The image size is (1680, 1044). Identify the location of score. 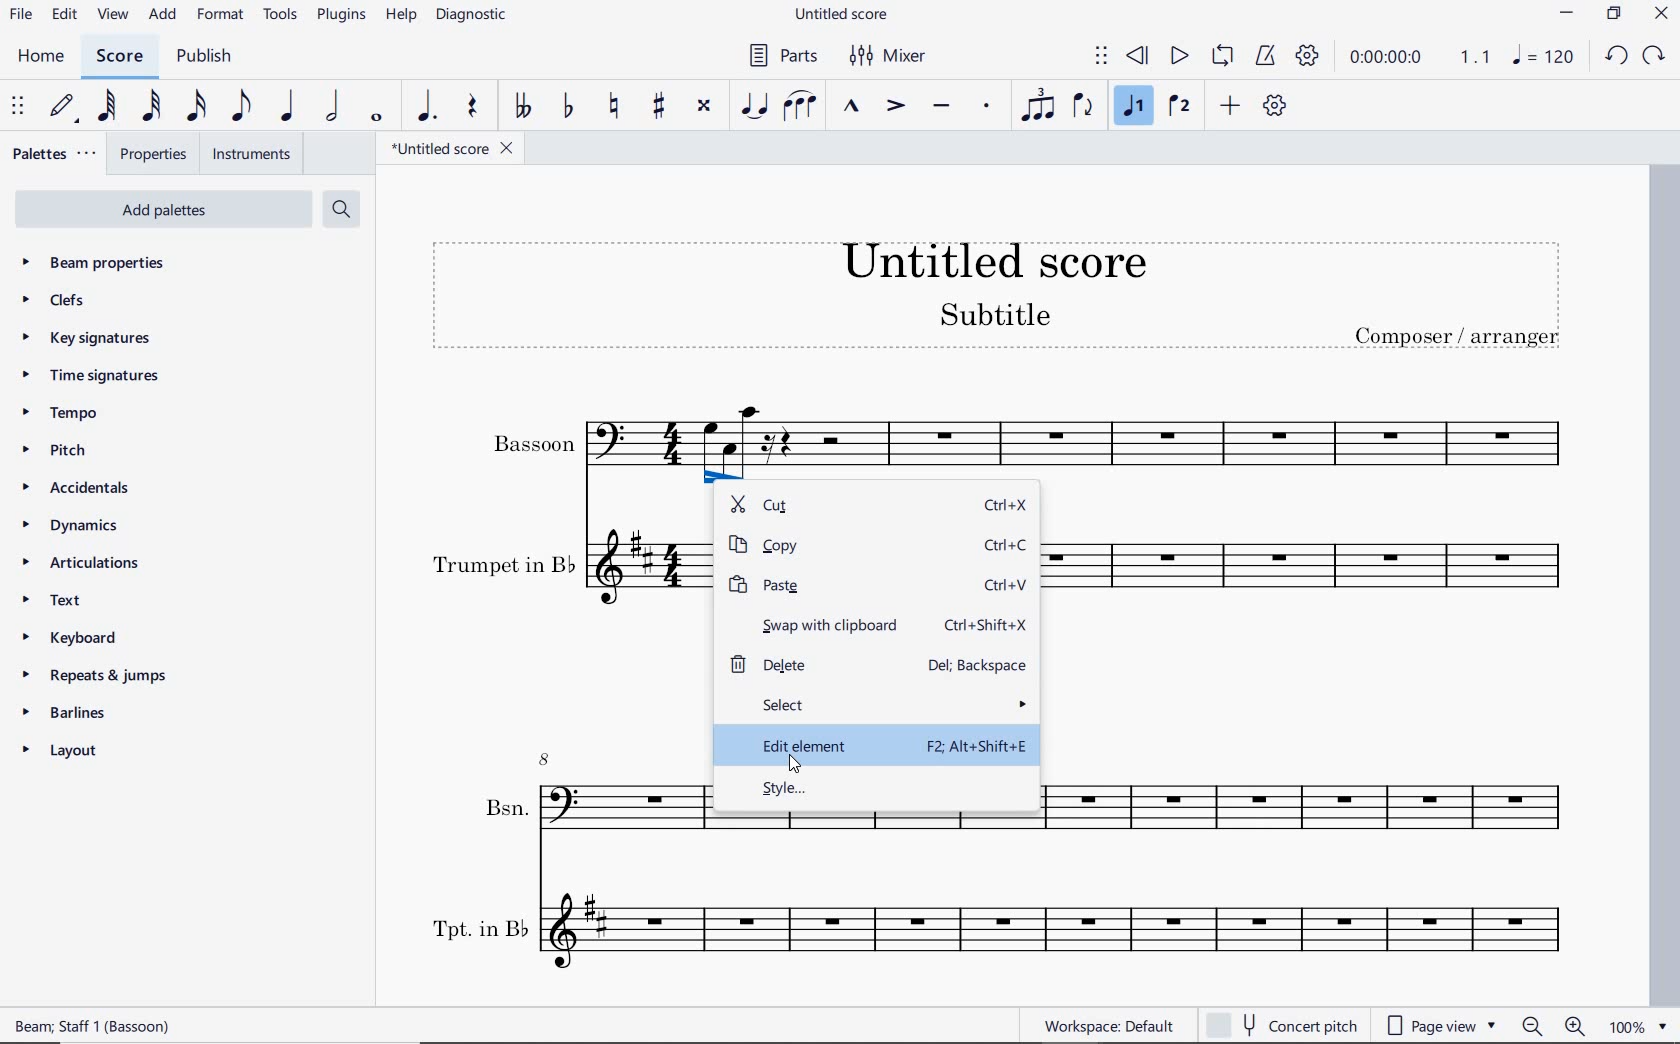
(118, 55).